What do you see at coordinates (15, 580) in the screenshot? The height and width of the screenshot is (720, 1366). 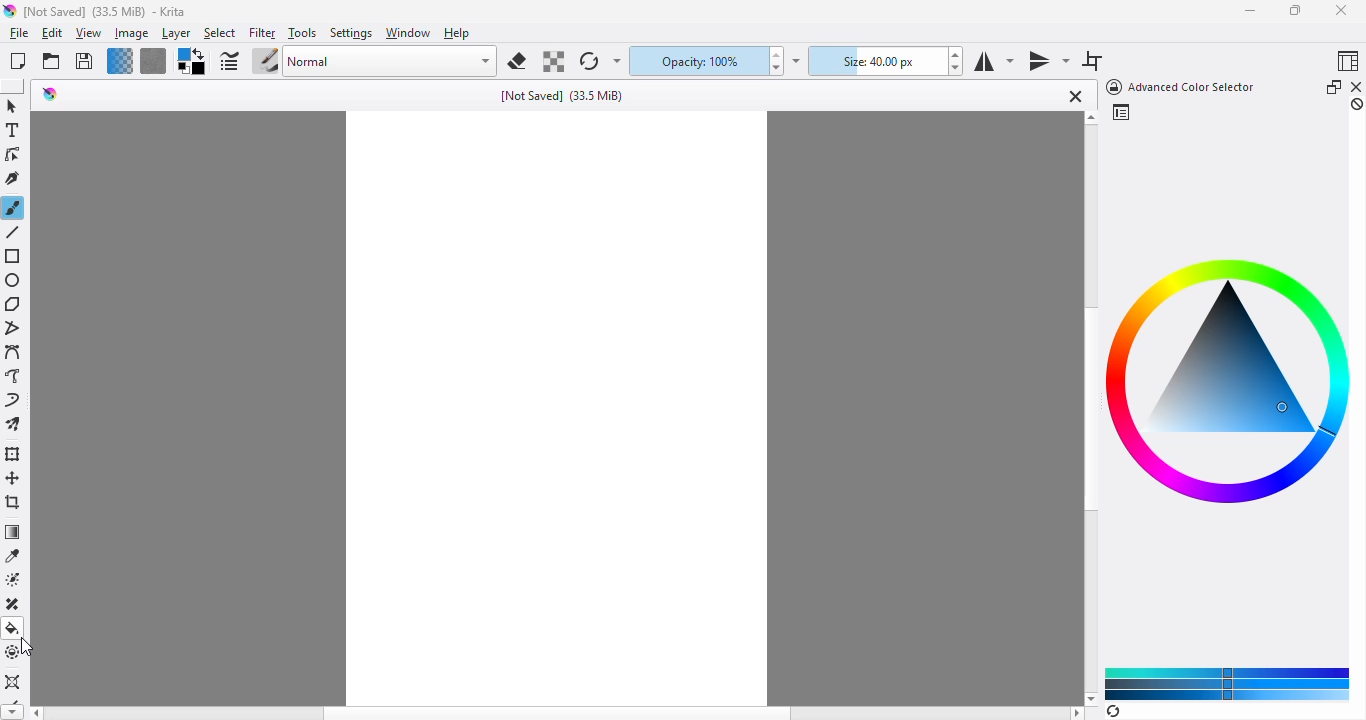 I see `colorize mask tool` at bounding box center [15, 580].